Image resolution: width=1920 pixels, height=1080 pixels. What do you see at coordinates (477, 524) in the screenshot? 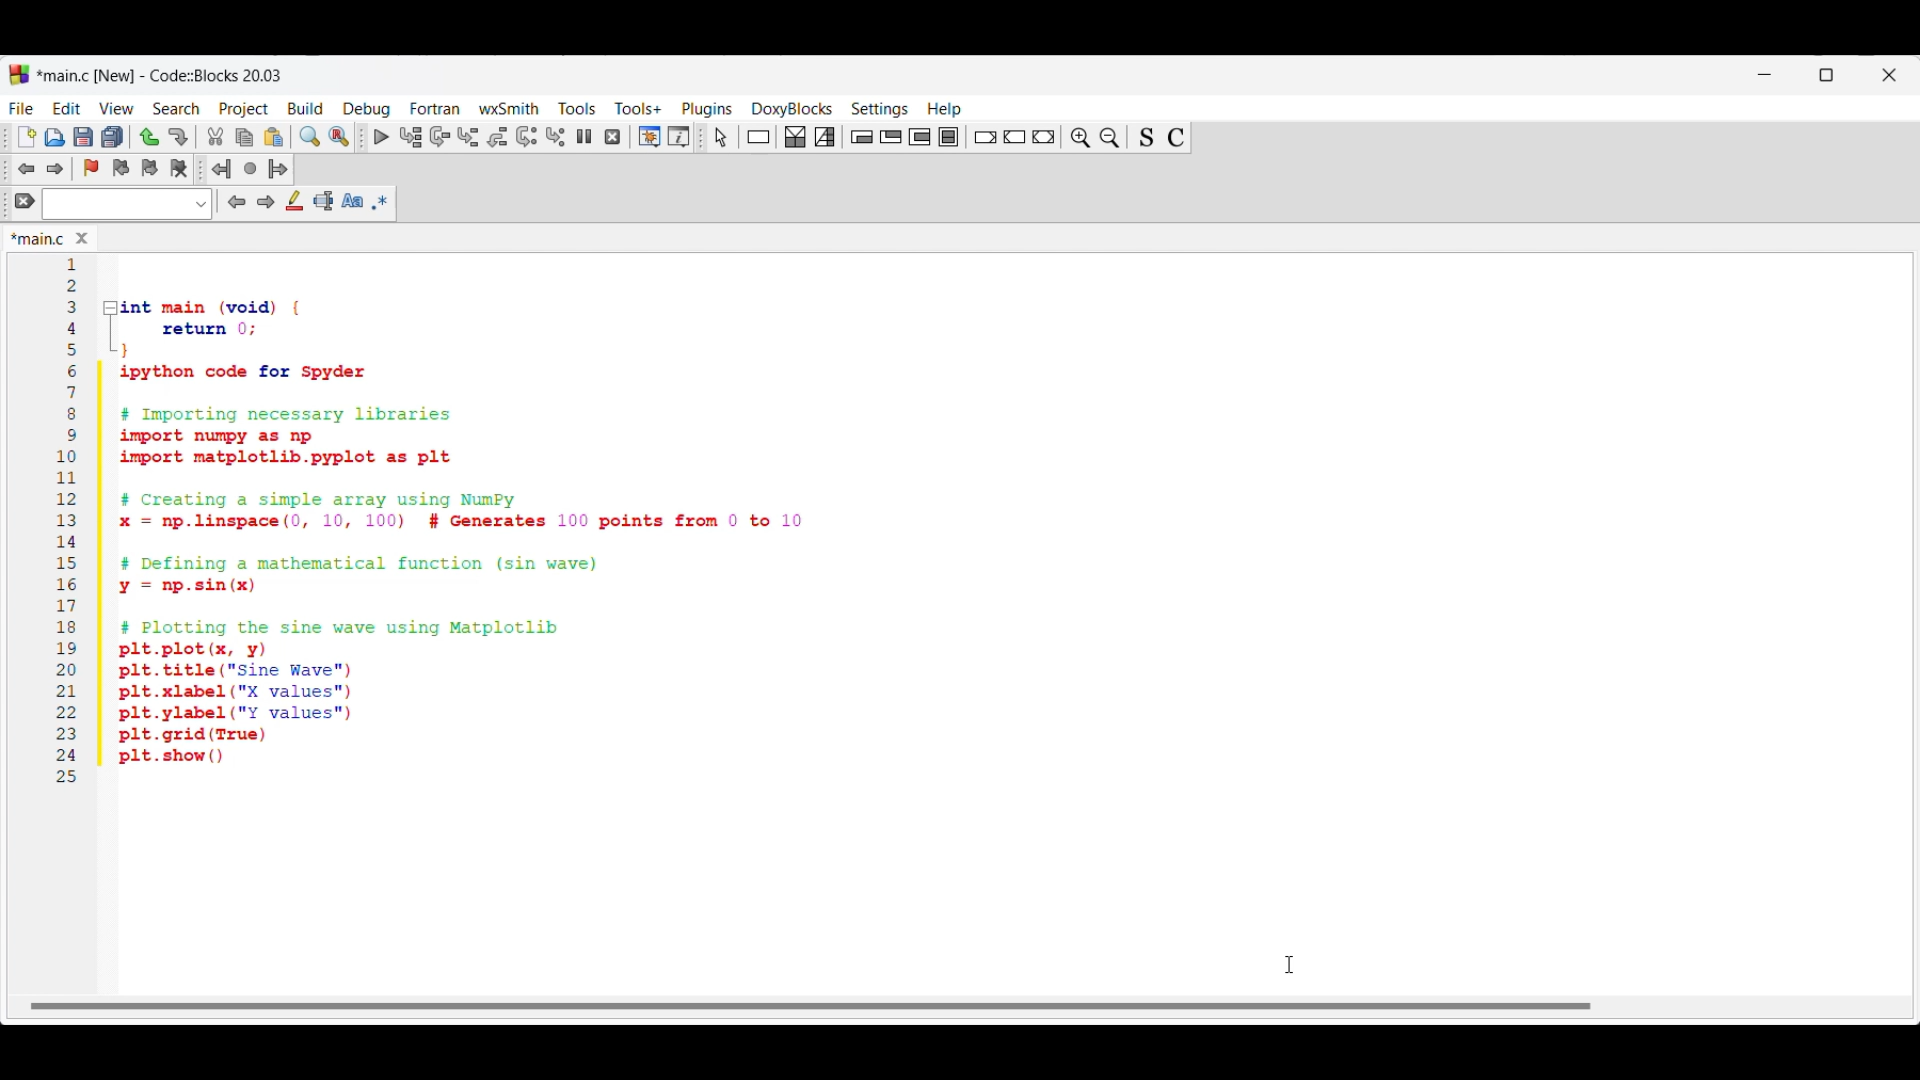
I see `Current code reflecting changes made in syntax highlighting settings` at bounding box center [477, 524].